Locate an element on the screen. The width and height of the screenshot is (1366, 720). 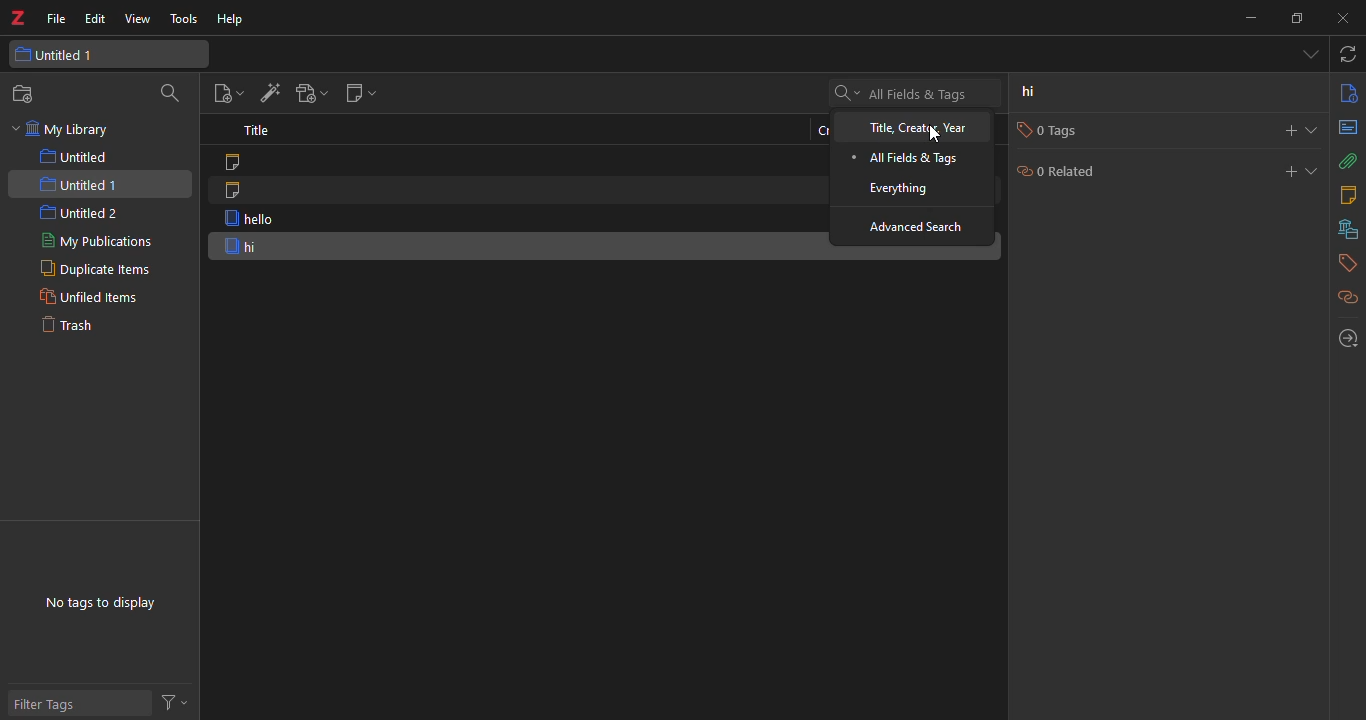
view is located at coordinates (137, 21).